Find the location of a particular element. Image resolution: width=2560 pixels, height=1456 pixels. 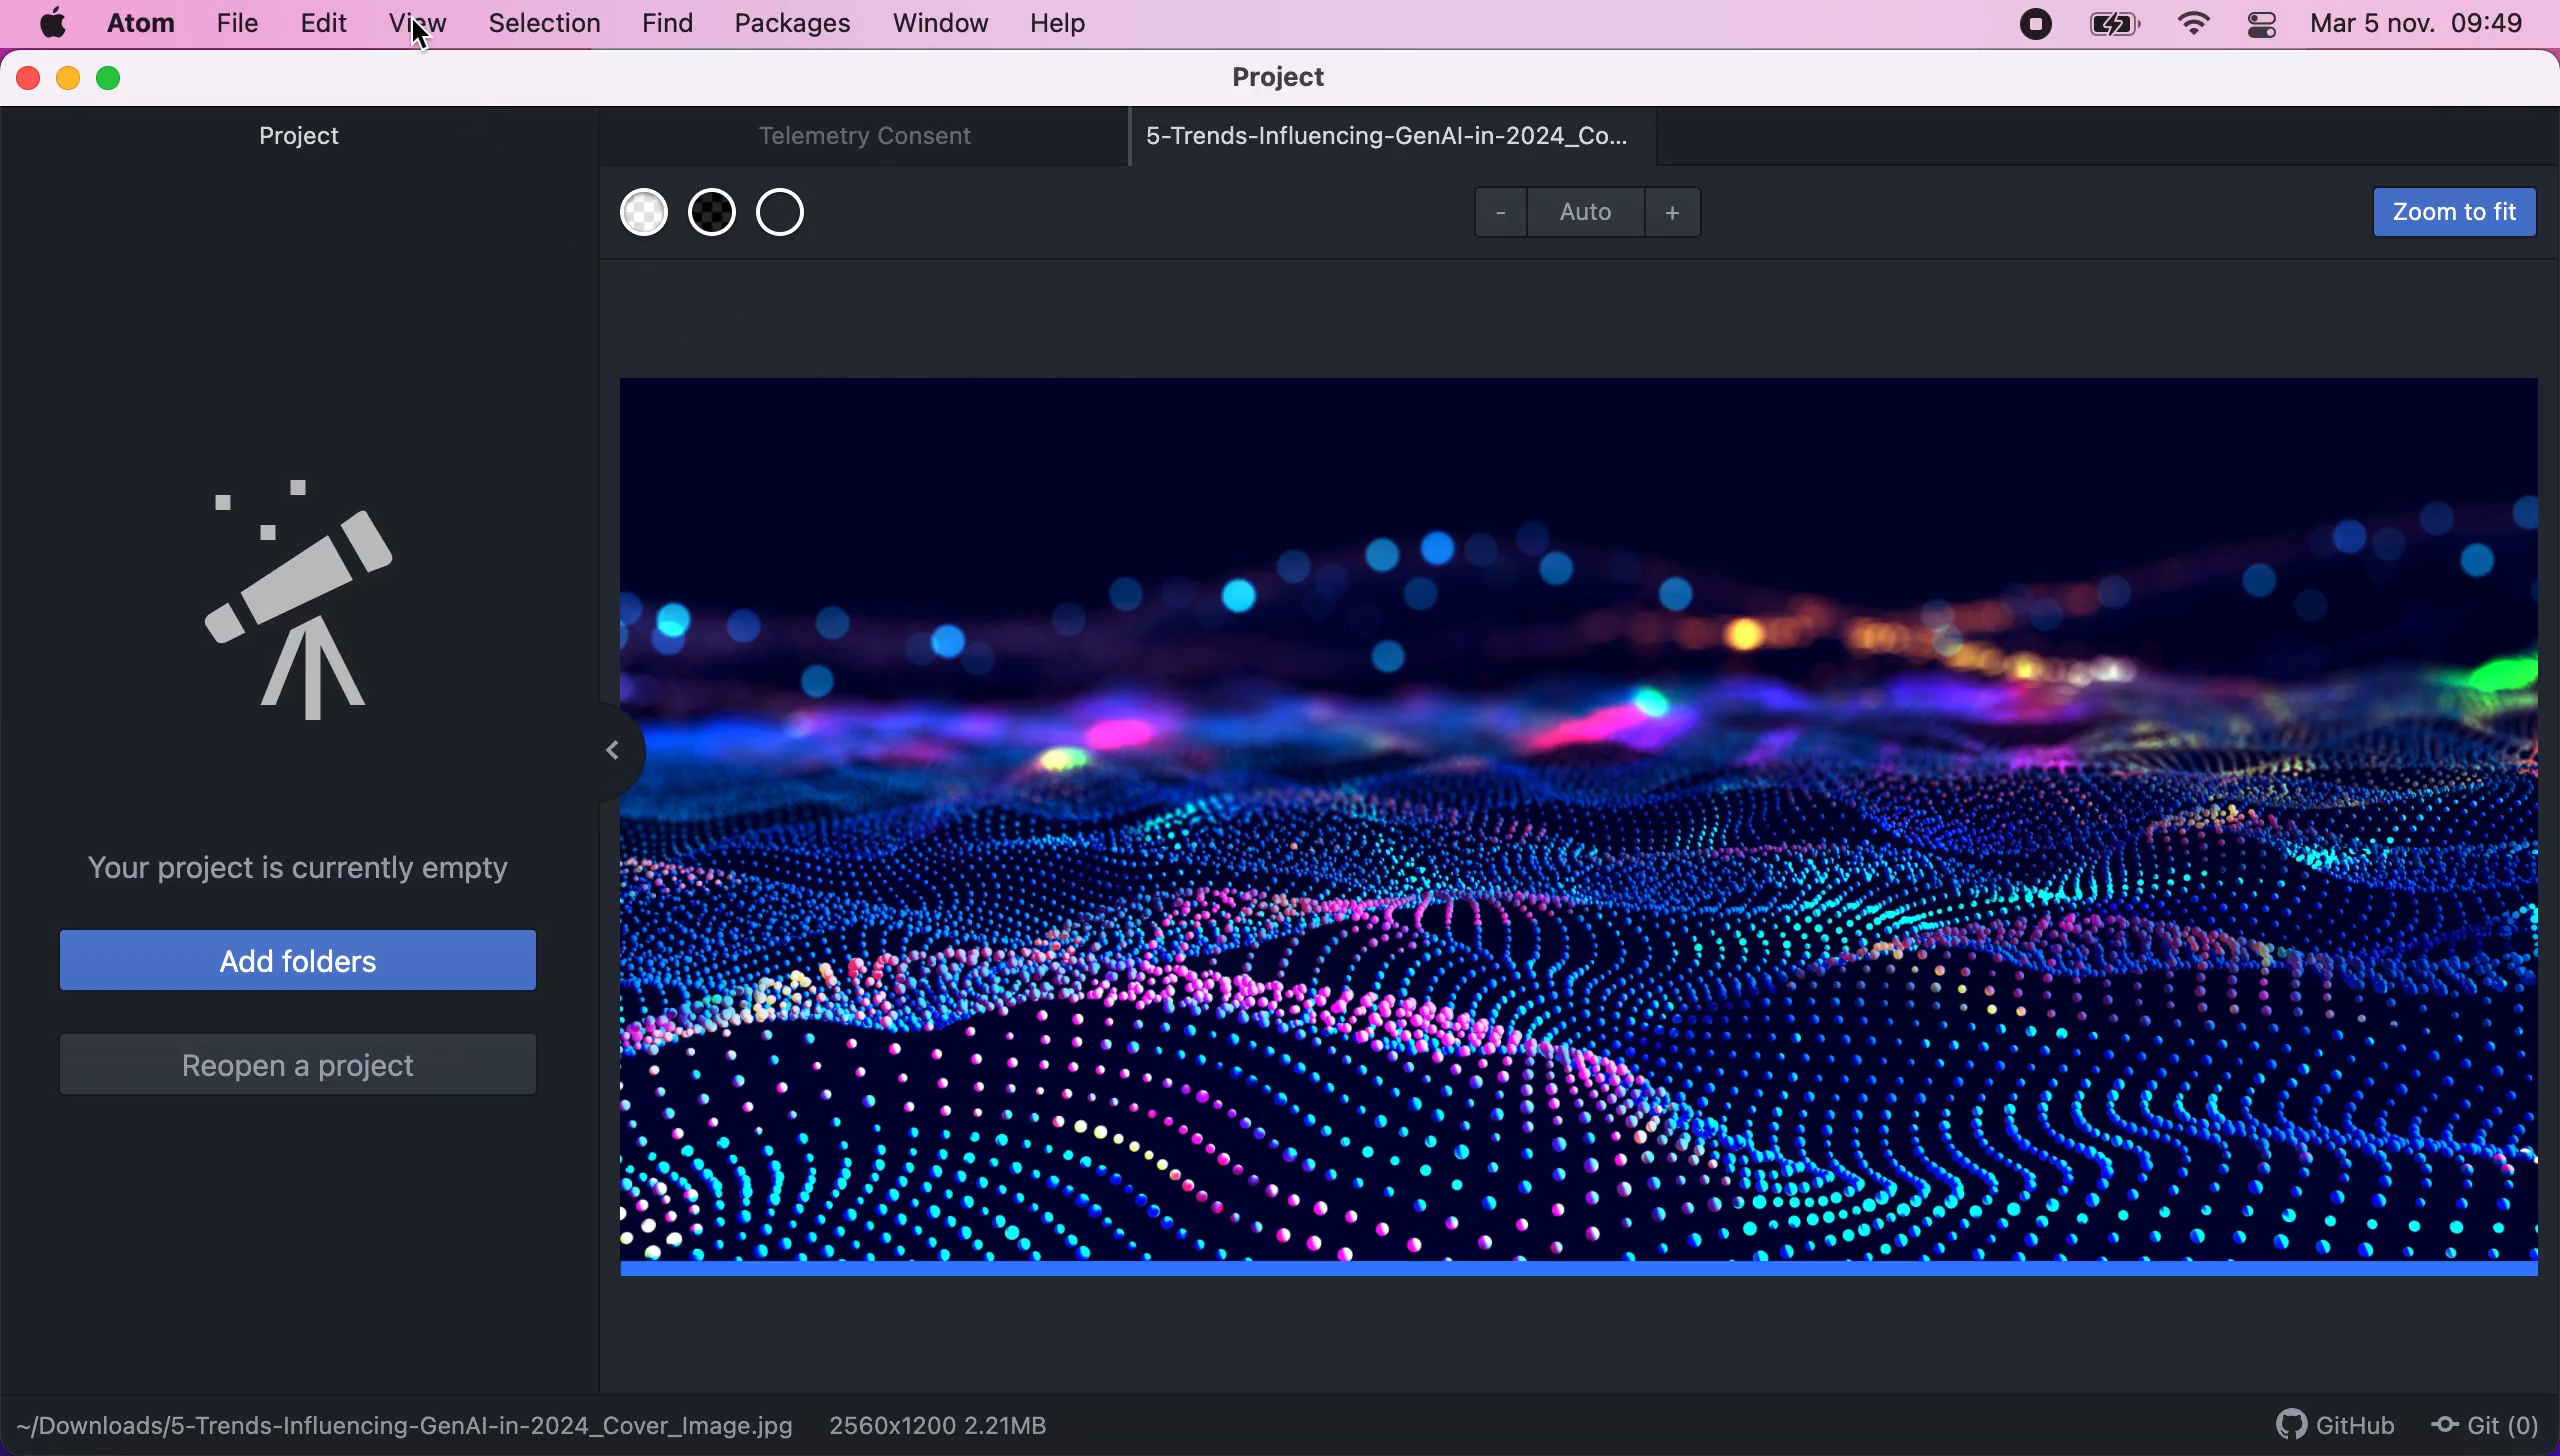

zoom to fit is located at coordinates (2461, 216).